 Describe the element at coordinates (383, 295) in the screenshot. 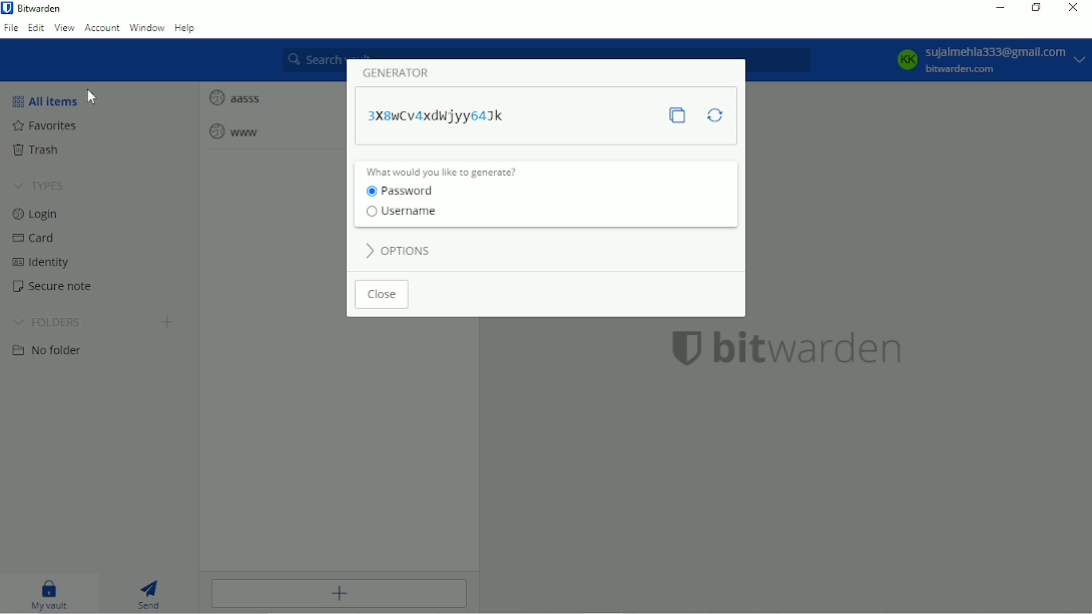

I see `Close` at that location.